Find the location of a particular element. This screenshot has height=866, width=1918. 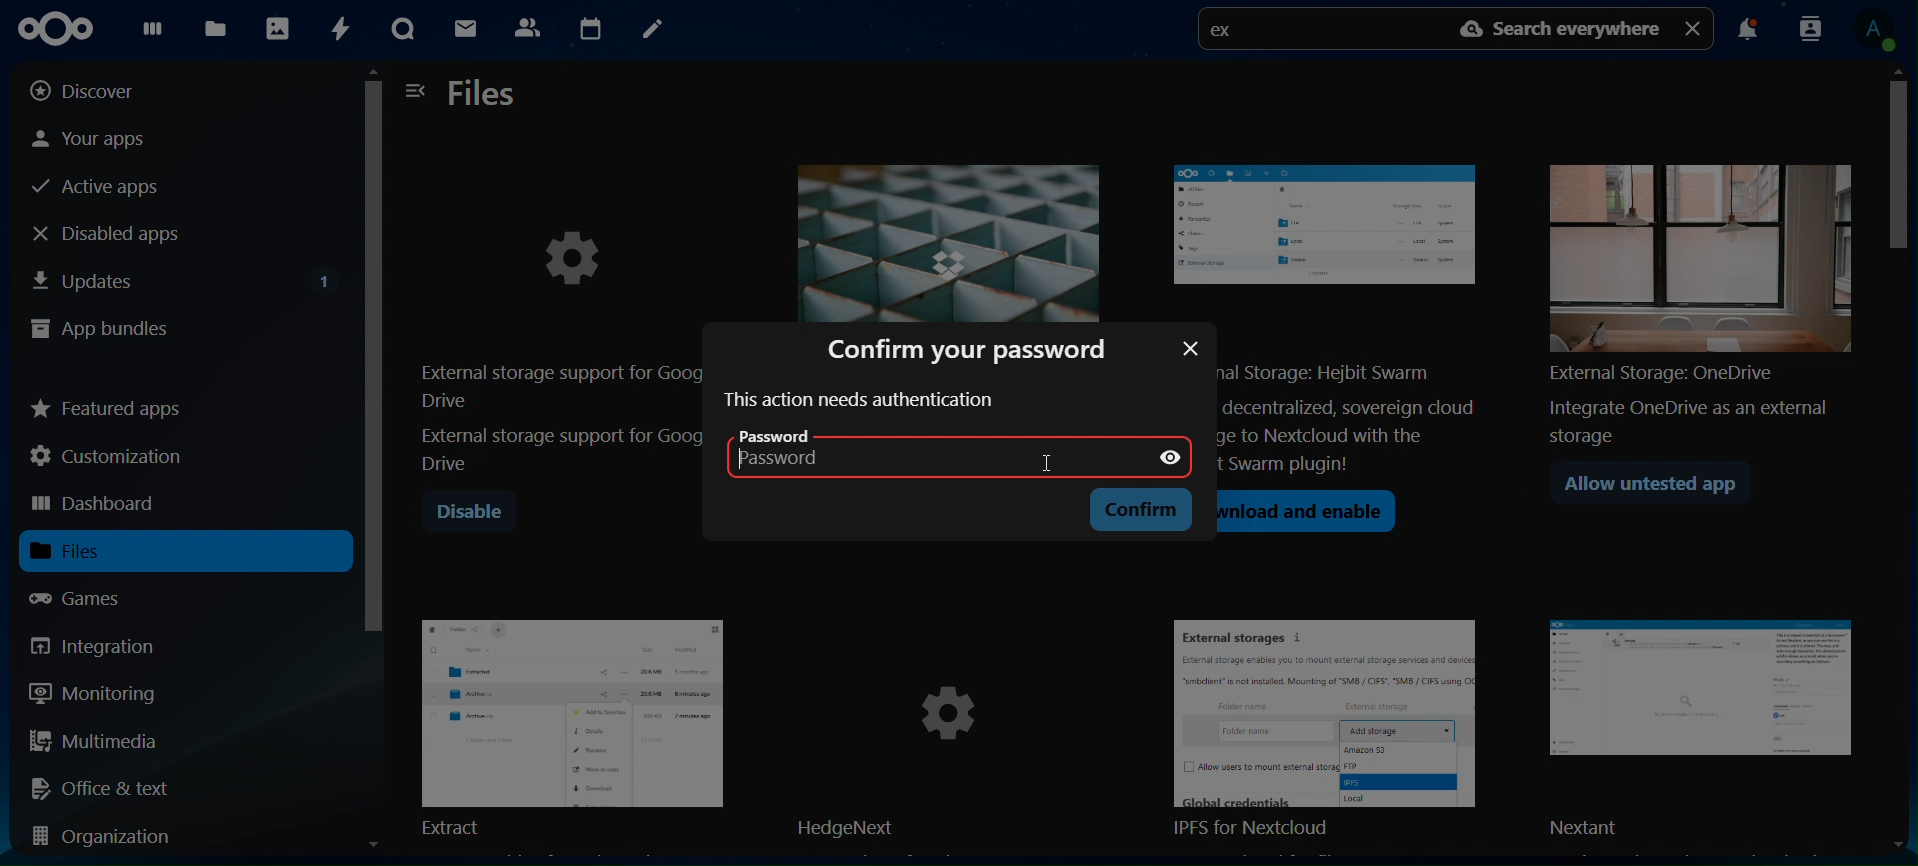

talk is located at coordinates (403, 29).